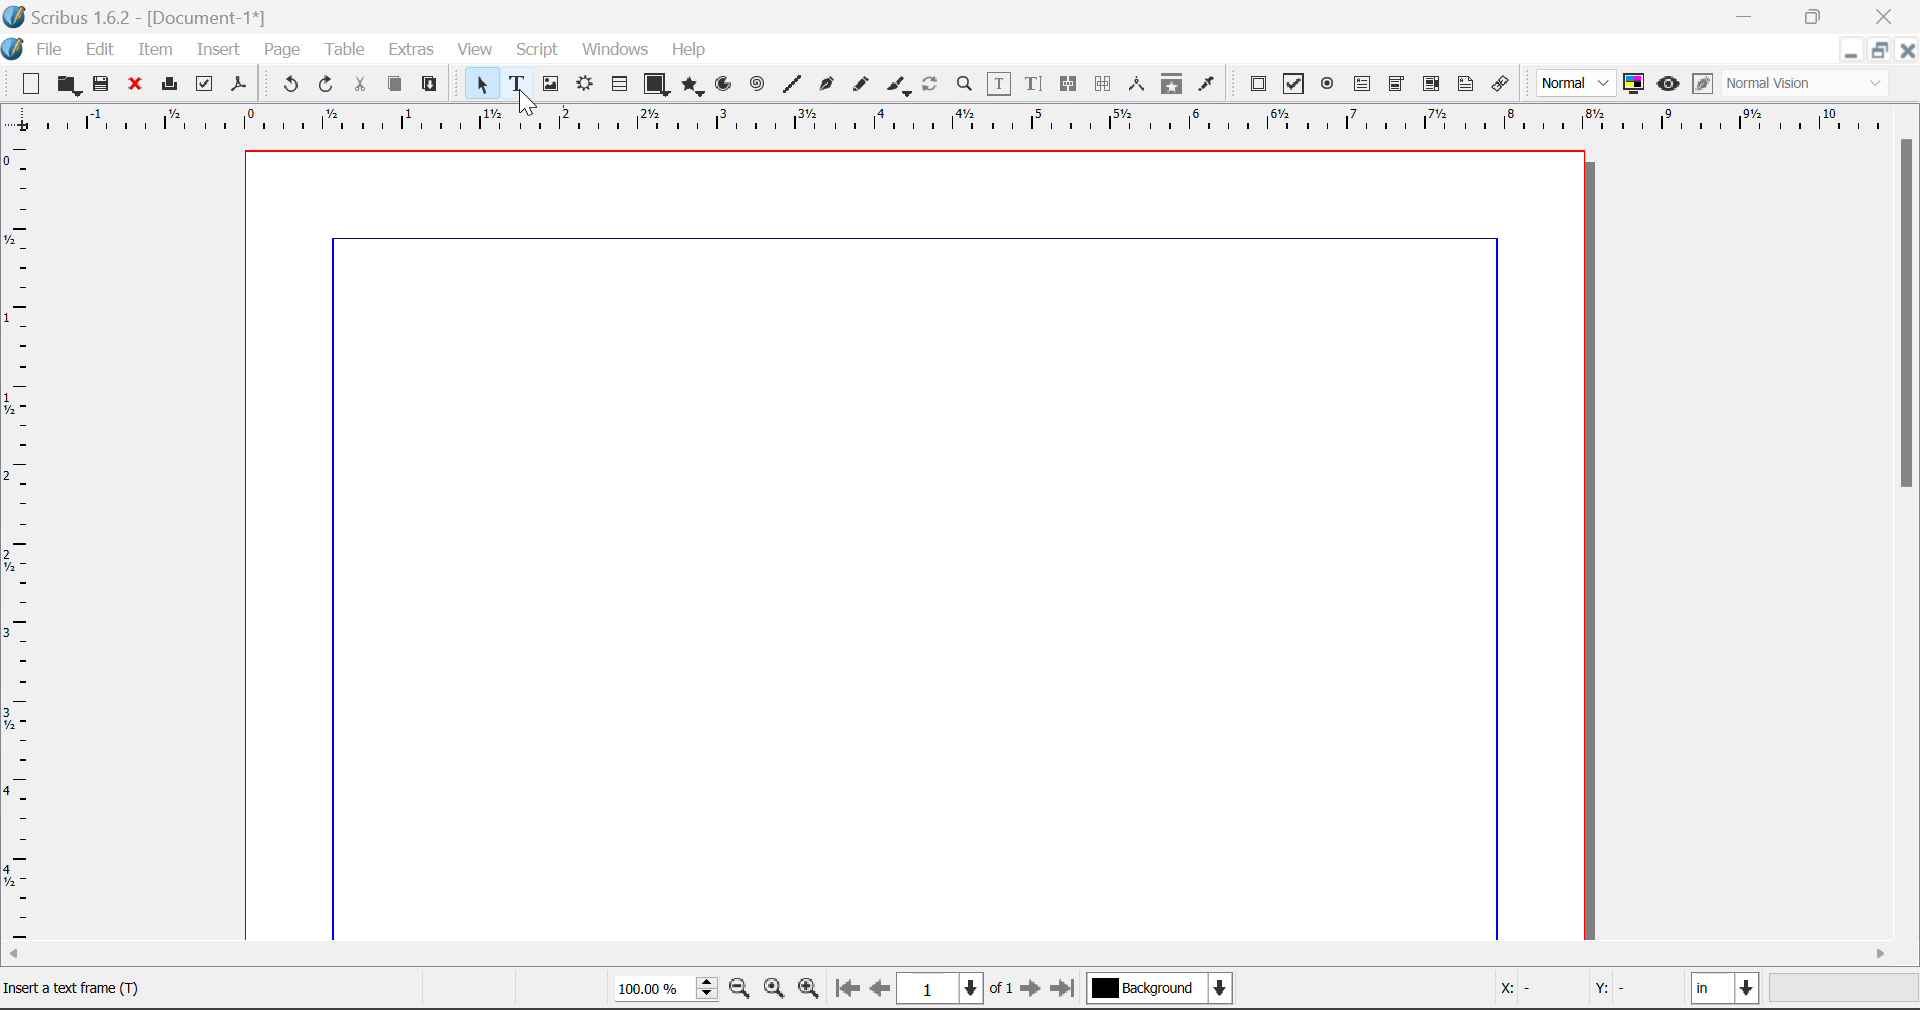 This screenshot has width=1920, height=1010. What do you see at coordinates (1171, 84) in the screenshot?
I see `Copy Item Properties` at bounding box center [1171, 84].